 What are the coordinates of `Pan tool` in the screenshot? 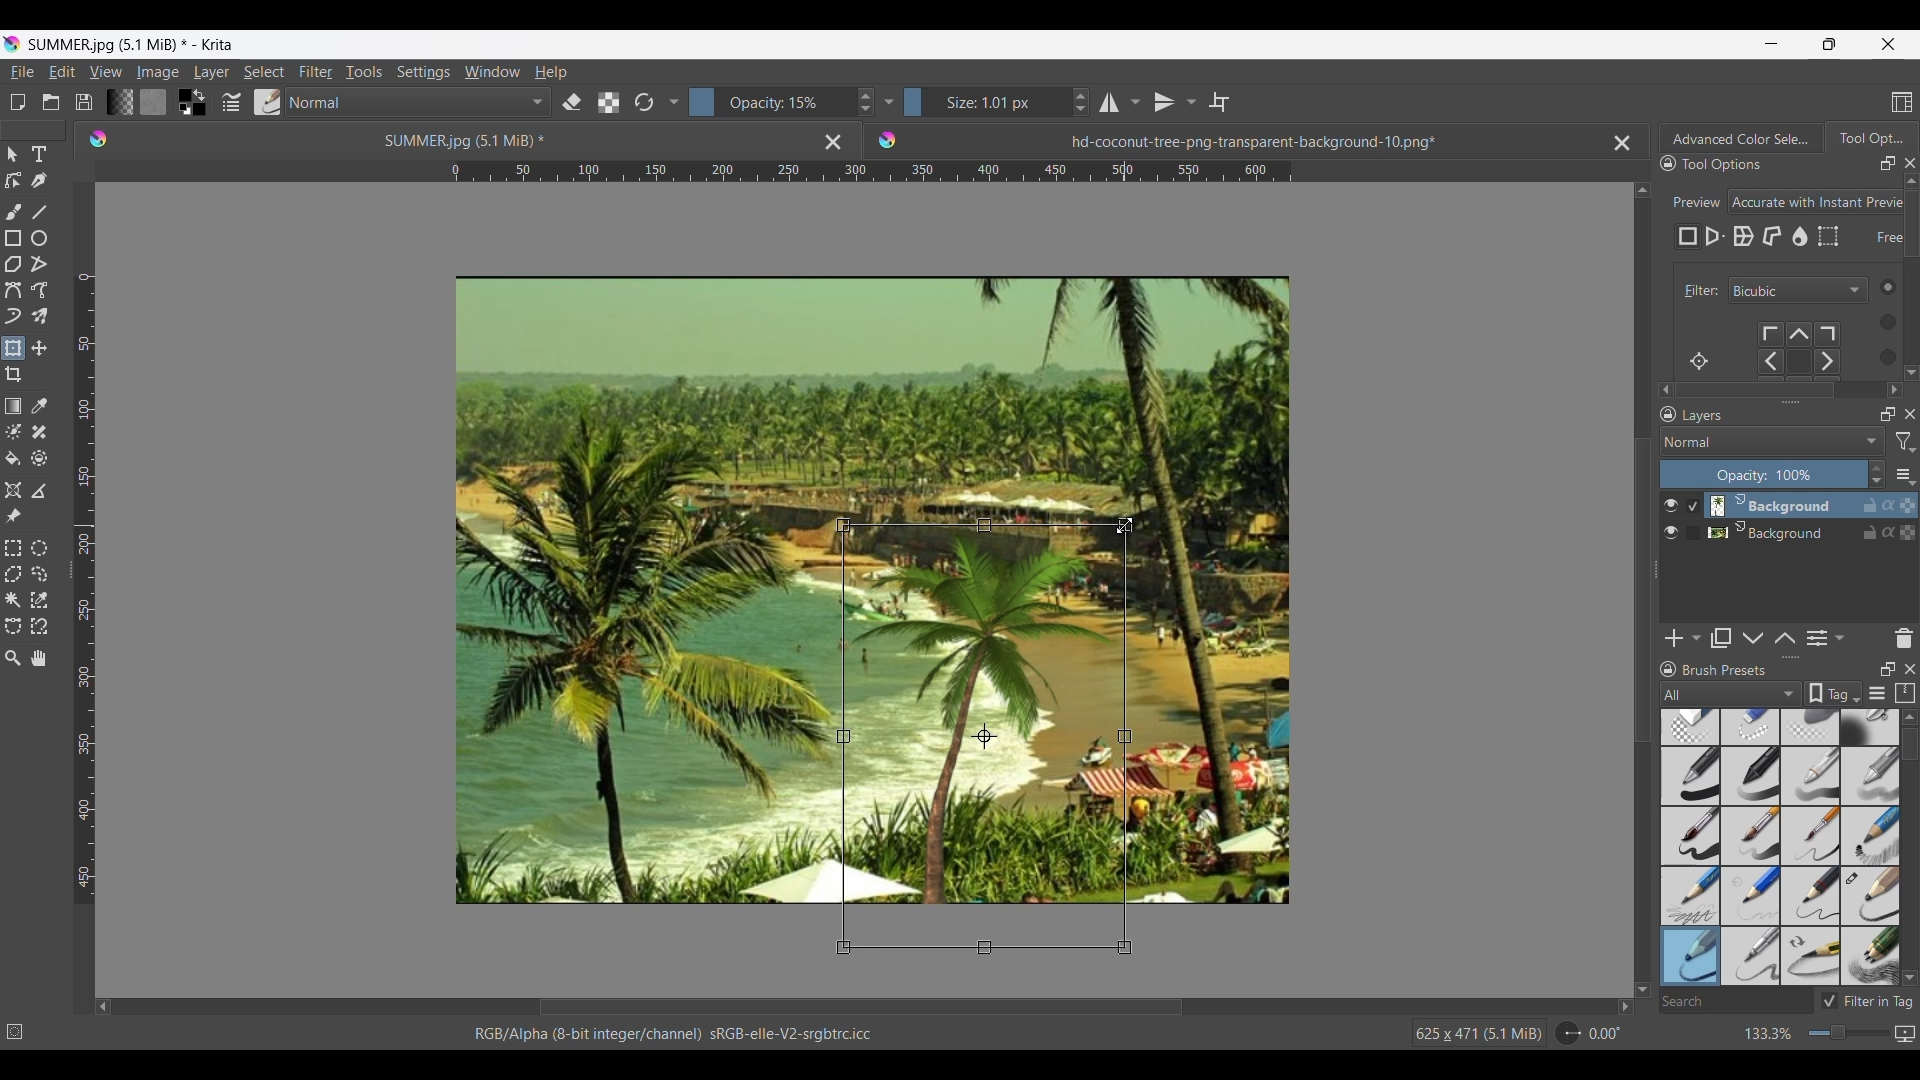 It's located at (40, 658).